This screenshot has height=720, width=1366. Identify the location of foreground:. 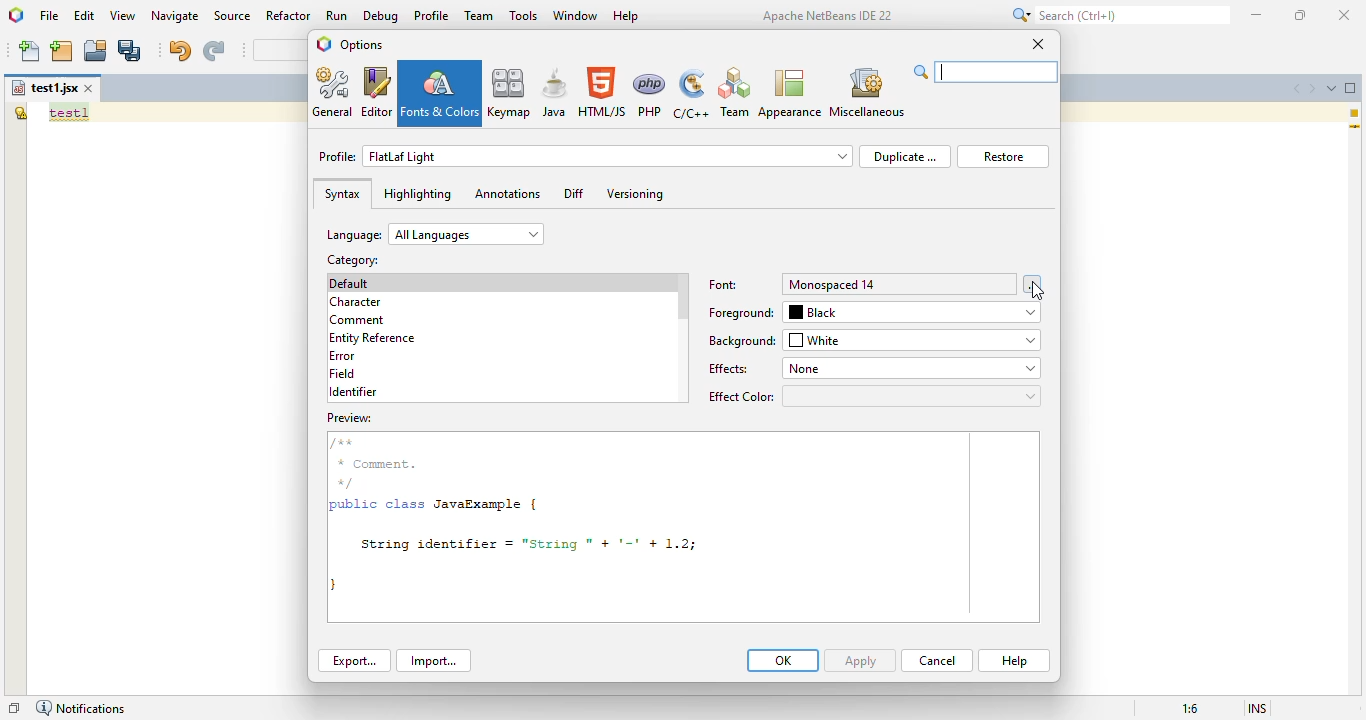
(743, 311).